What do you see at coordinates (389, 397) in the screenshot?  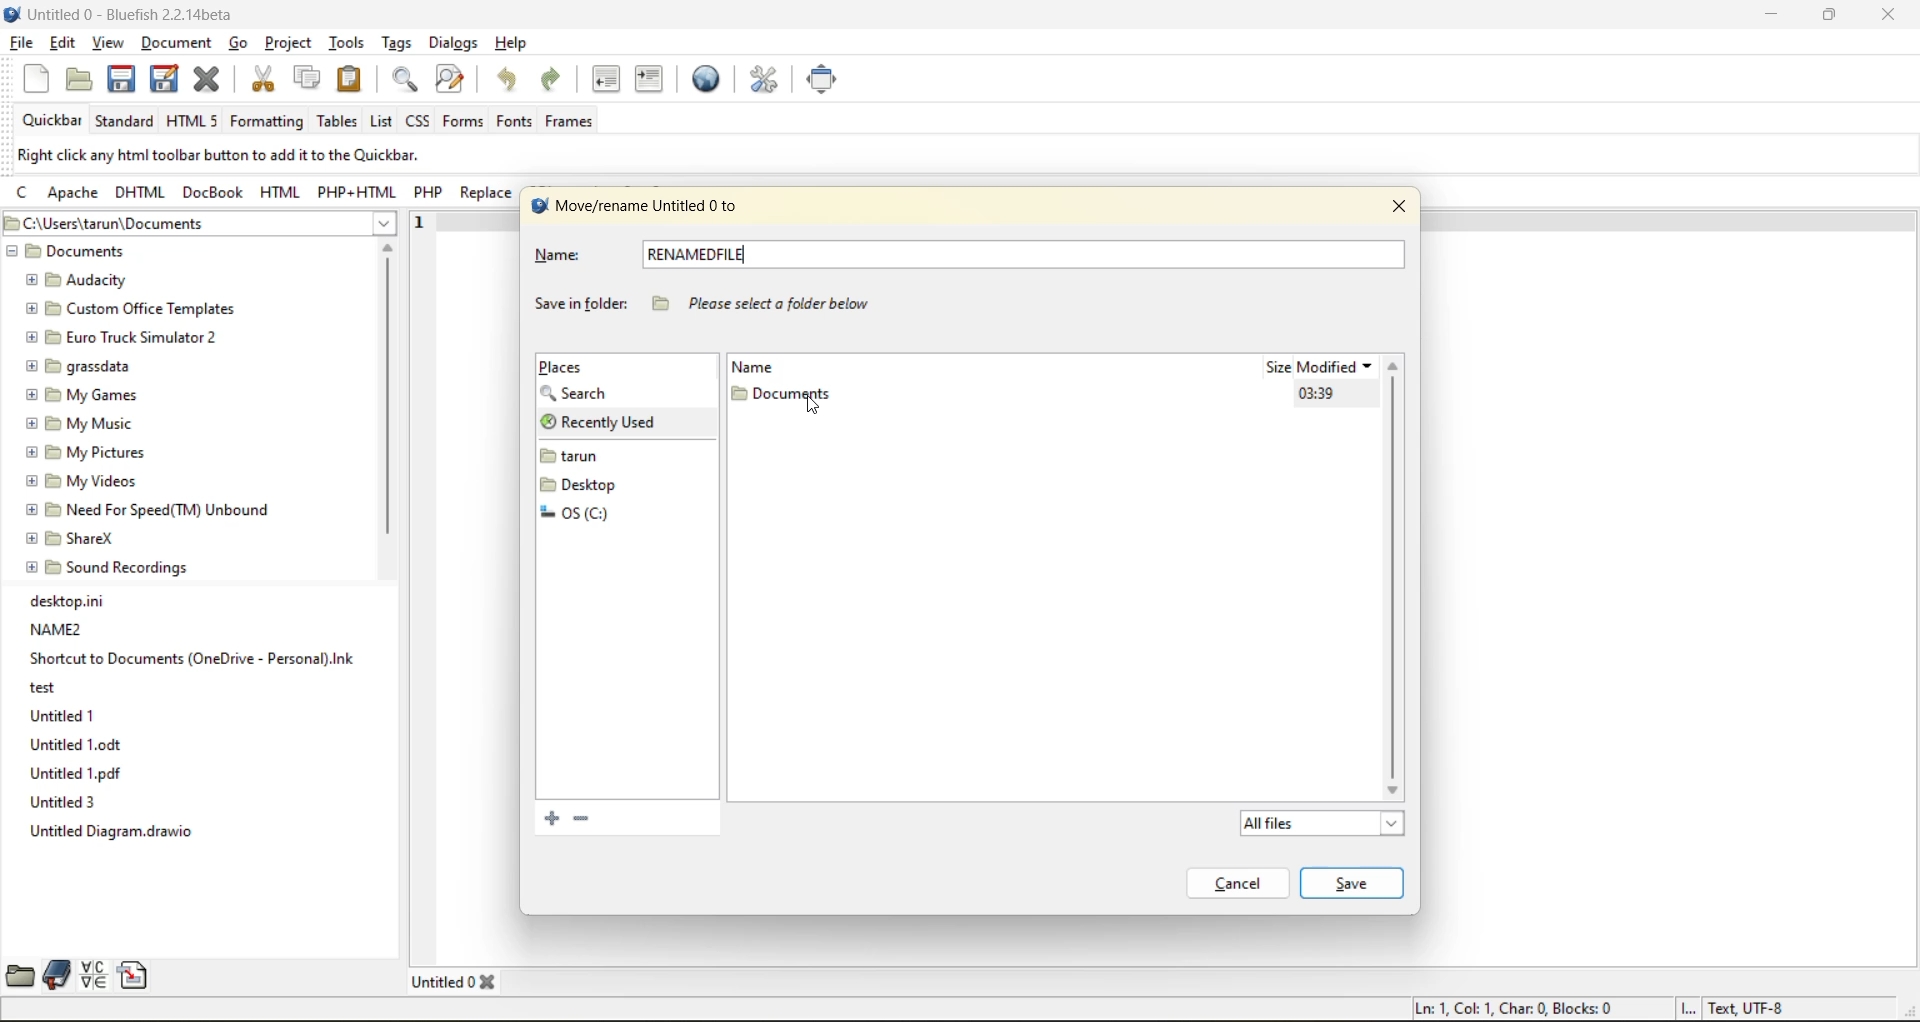 I see `vertical scroll bar` at bounding box center [389, 397].